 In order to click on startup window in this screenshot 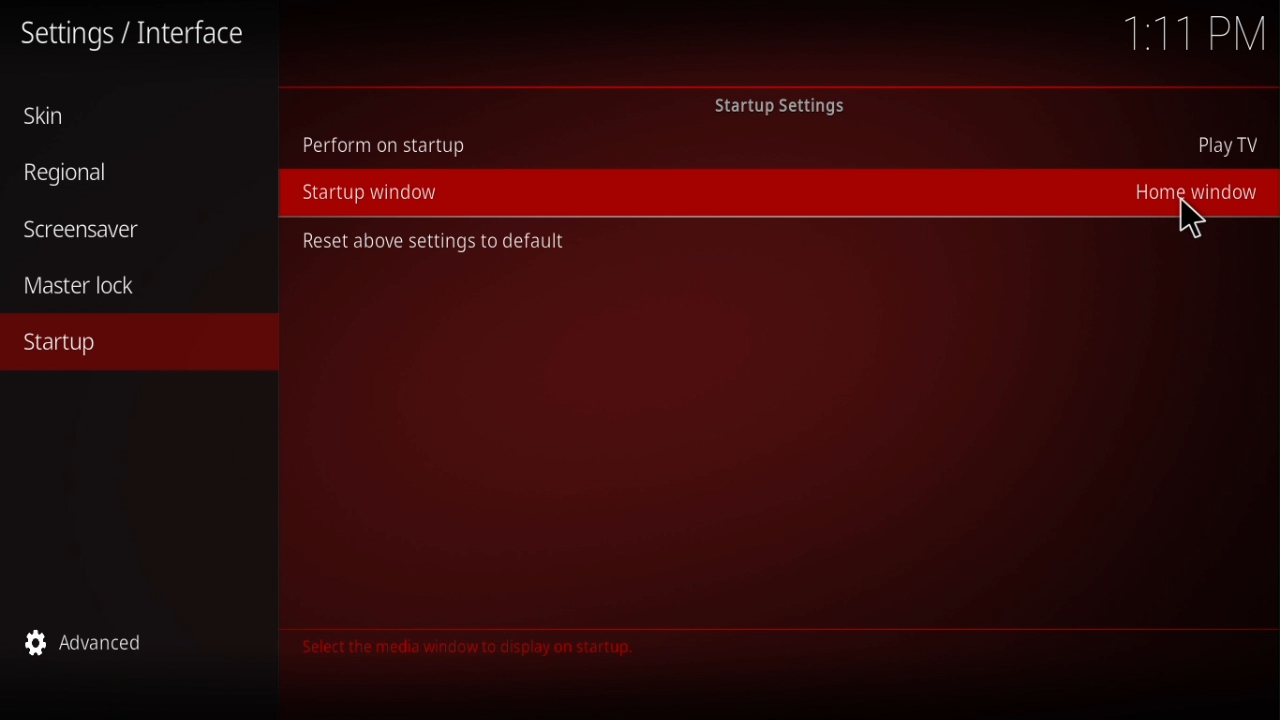, I will do `click(372, 193)`.